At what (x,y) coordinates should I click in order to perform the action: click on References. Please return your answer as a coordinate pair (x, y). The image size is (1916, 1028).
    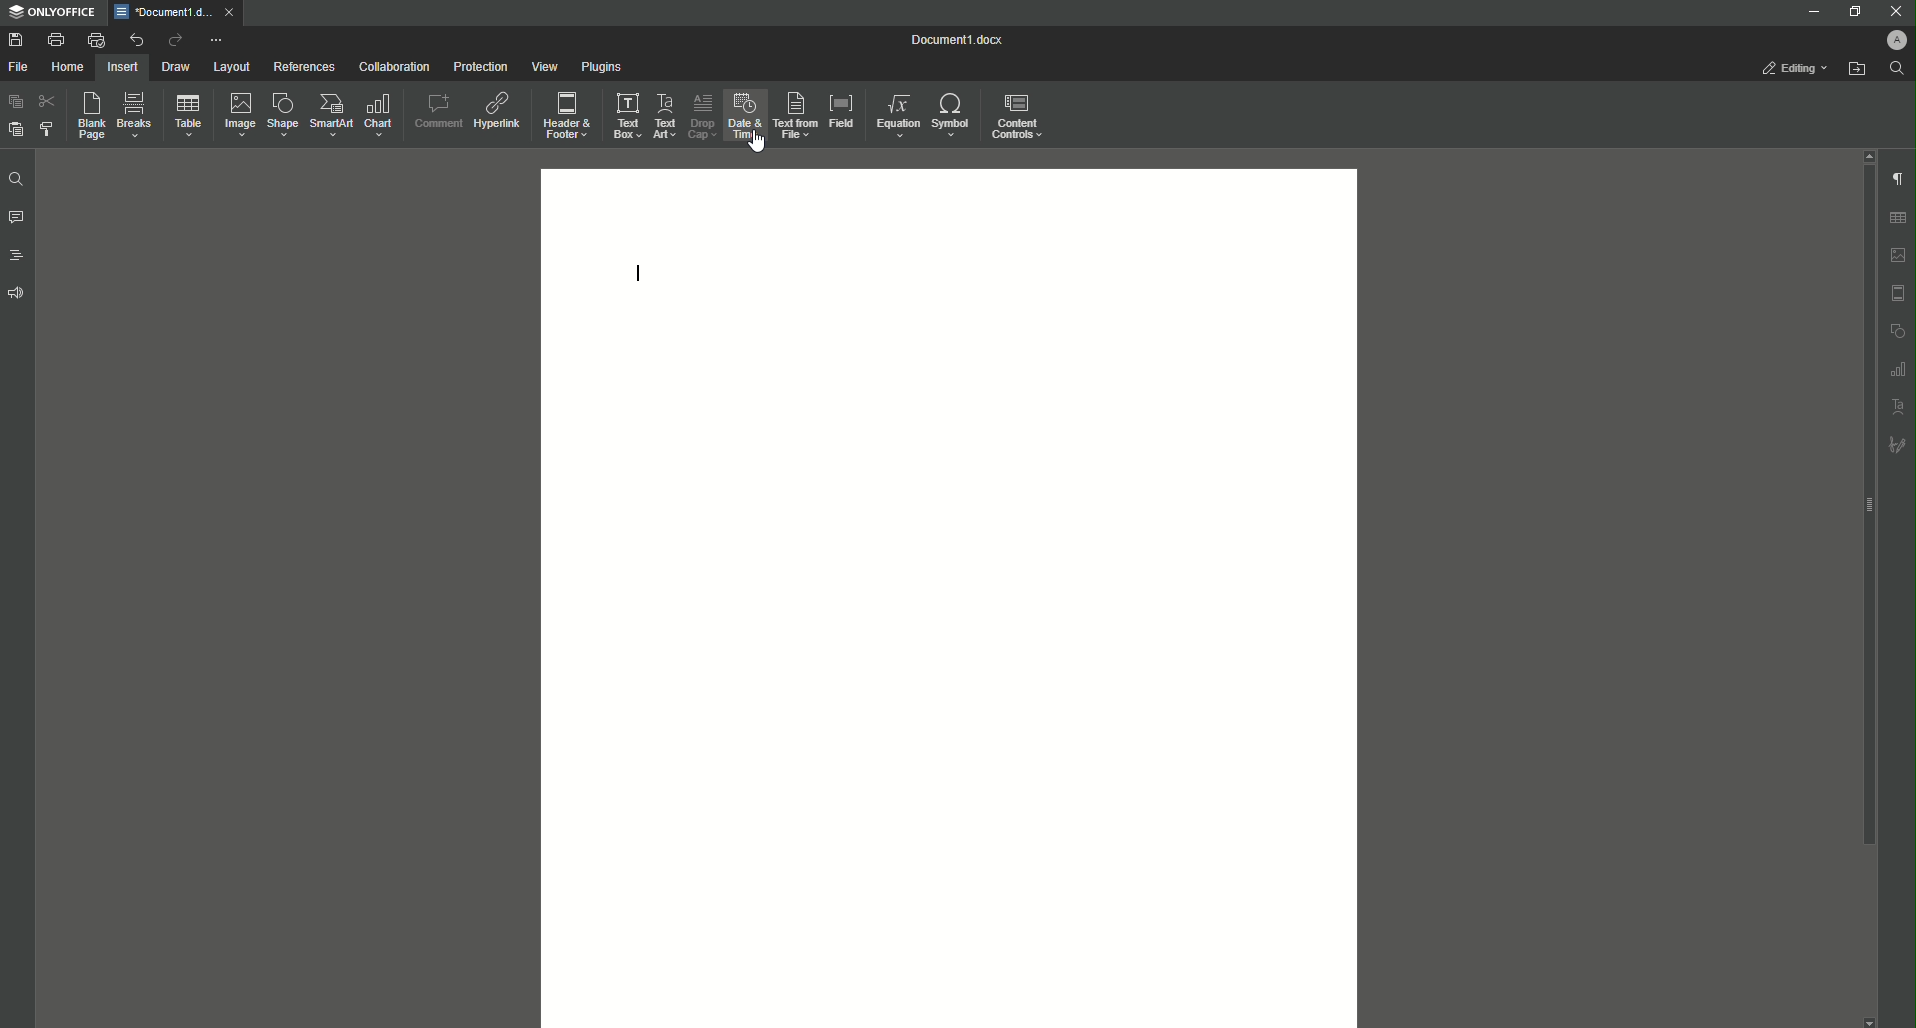
    Looking at the image, I should click on (303, 67).